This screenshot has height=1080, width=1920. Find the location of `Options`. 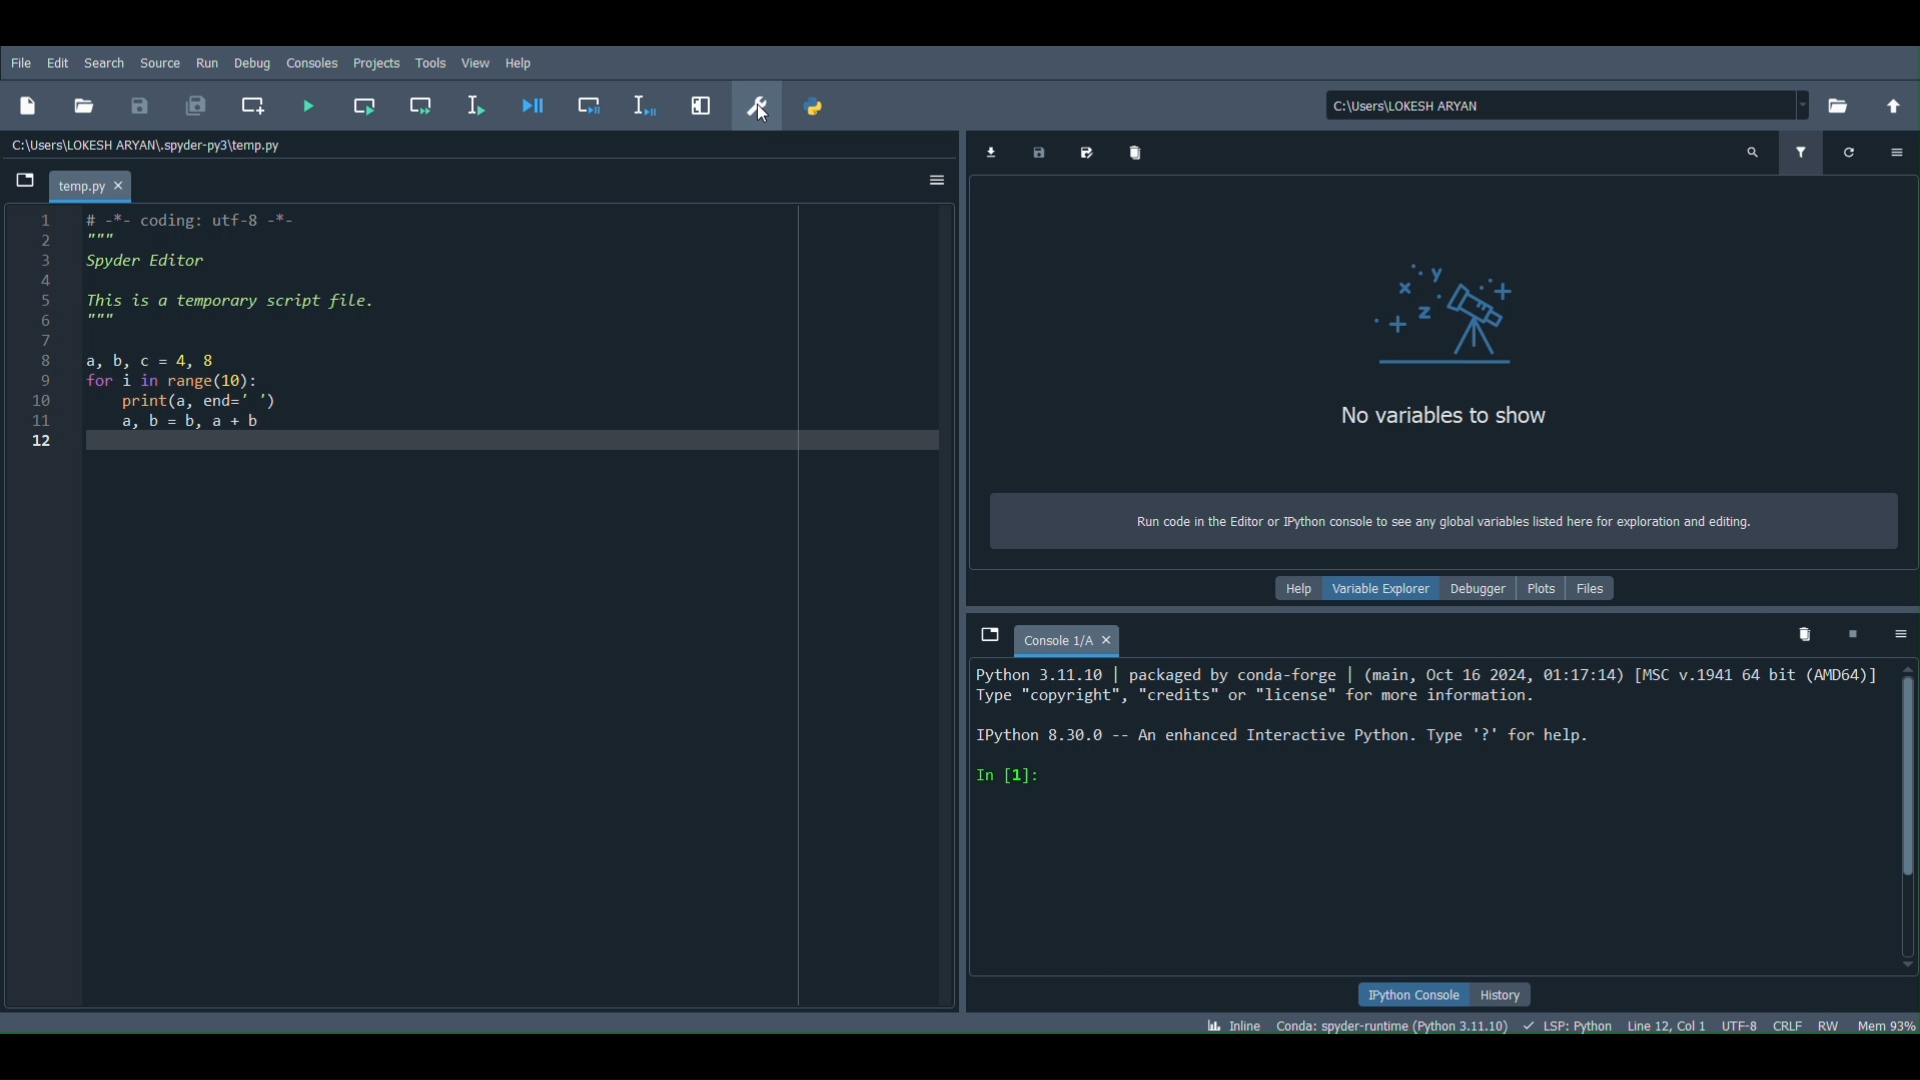

Options is located at coordinates (938, 180).